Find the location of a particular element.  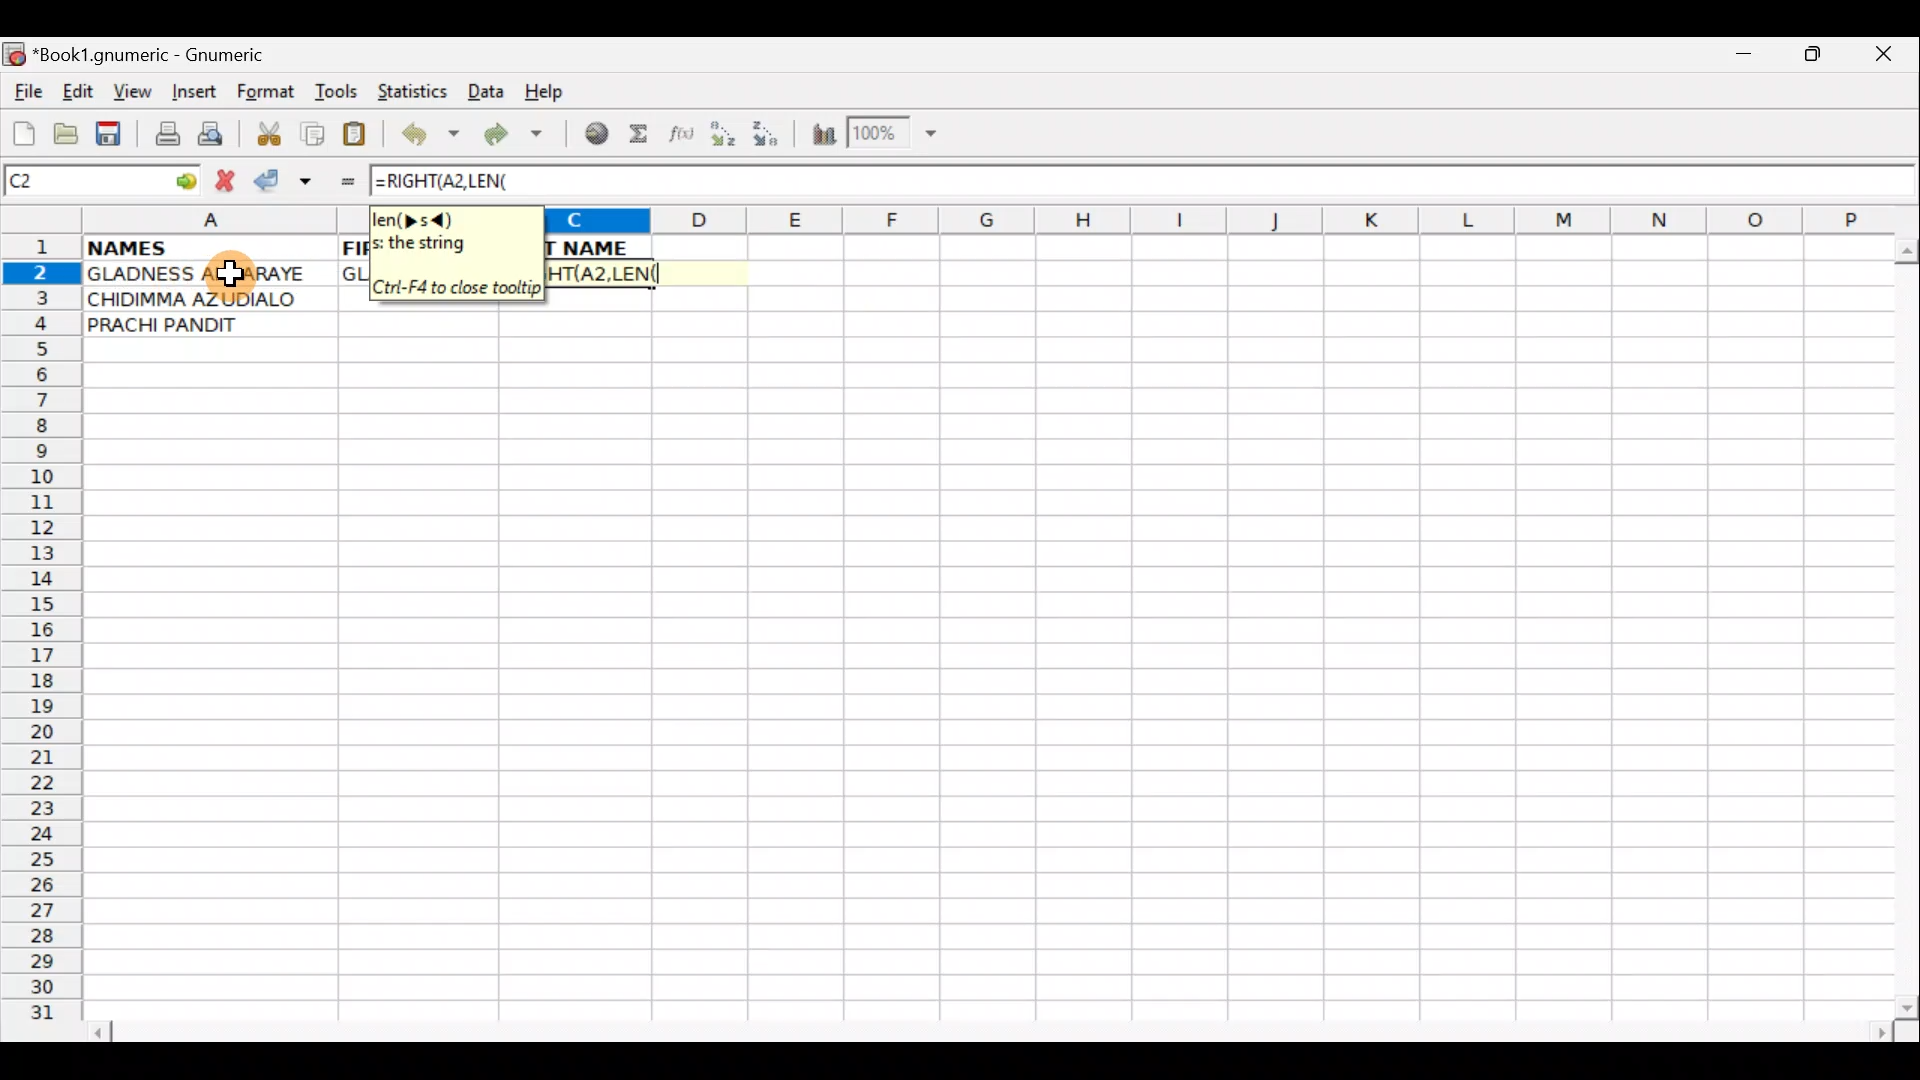

en(>s<)s; the string. Ctrl+F4 to close tooltip. is located at coordinates (458, 255).